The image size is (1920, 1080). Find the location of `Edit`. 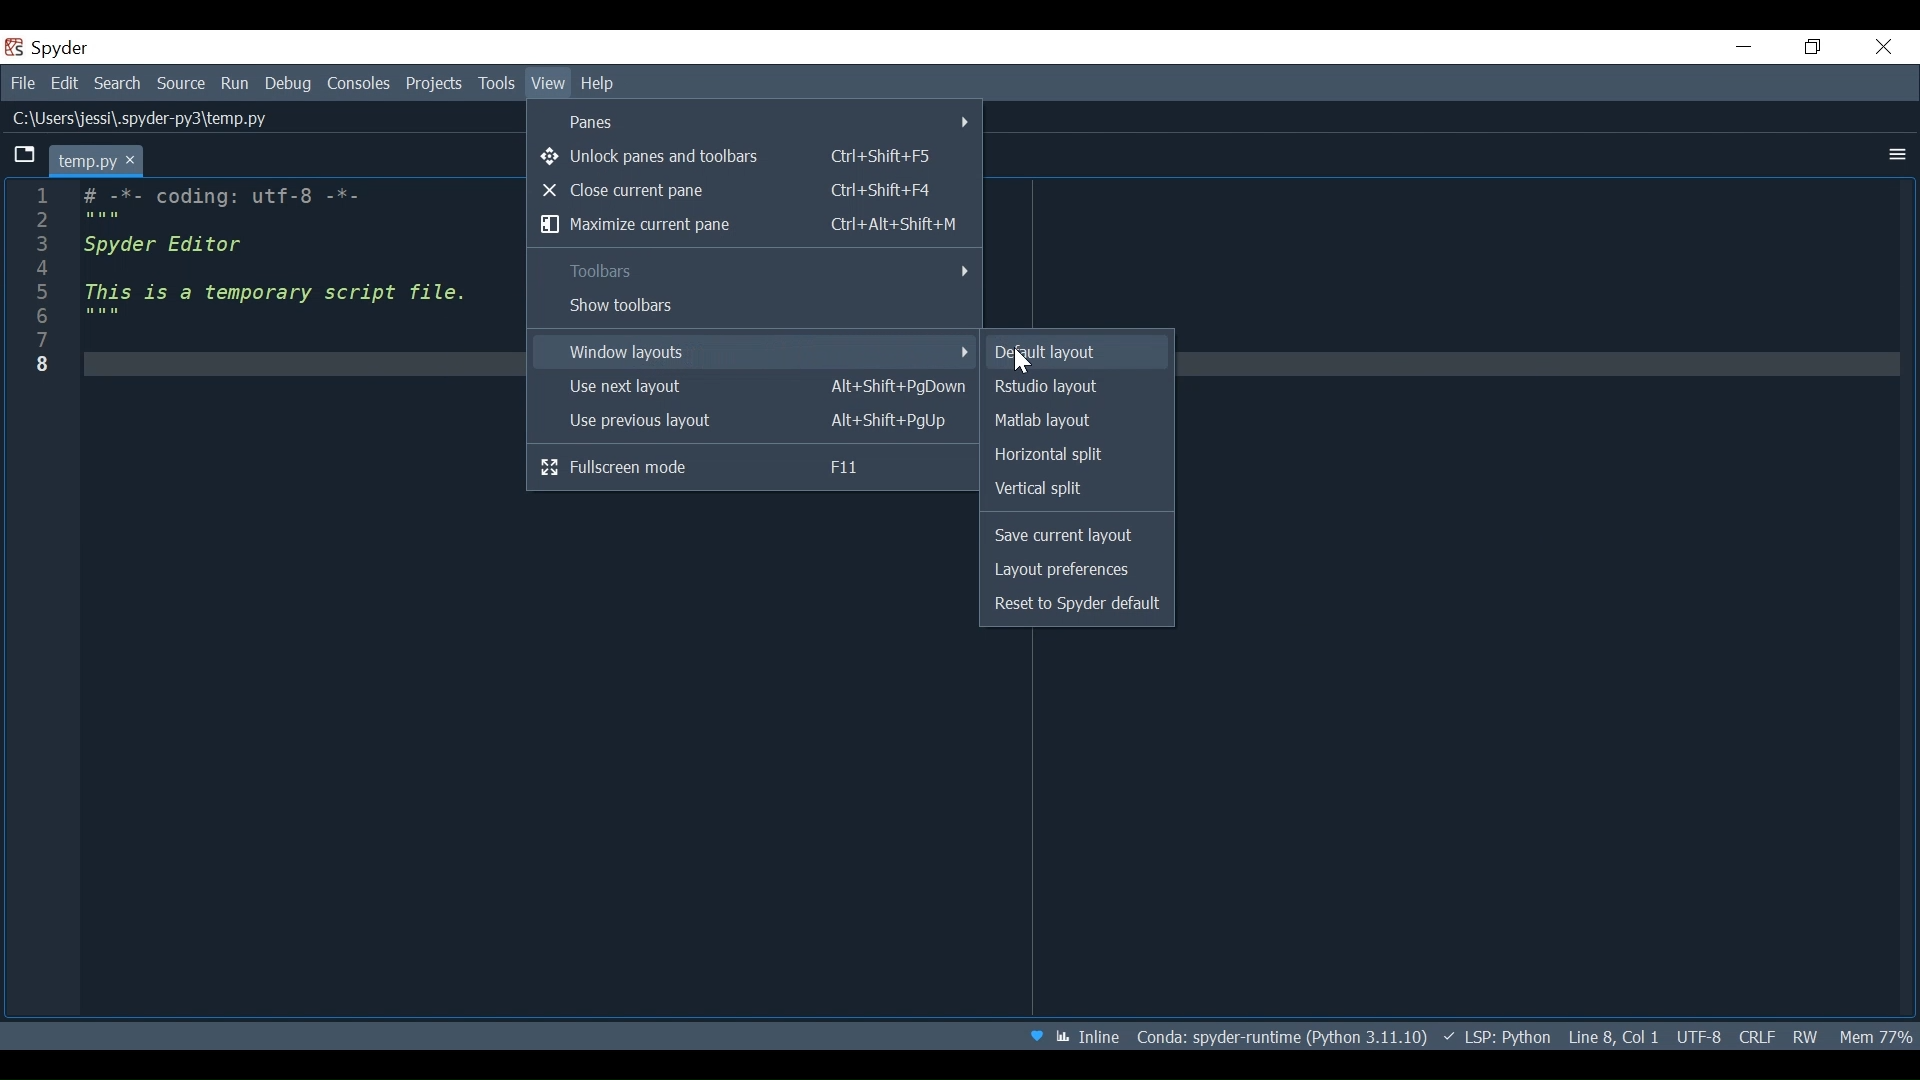

Edit is located at coordinates (67, 85).